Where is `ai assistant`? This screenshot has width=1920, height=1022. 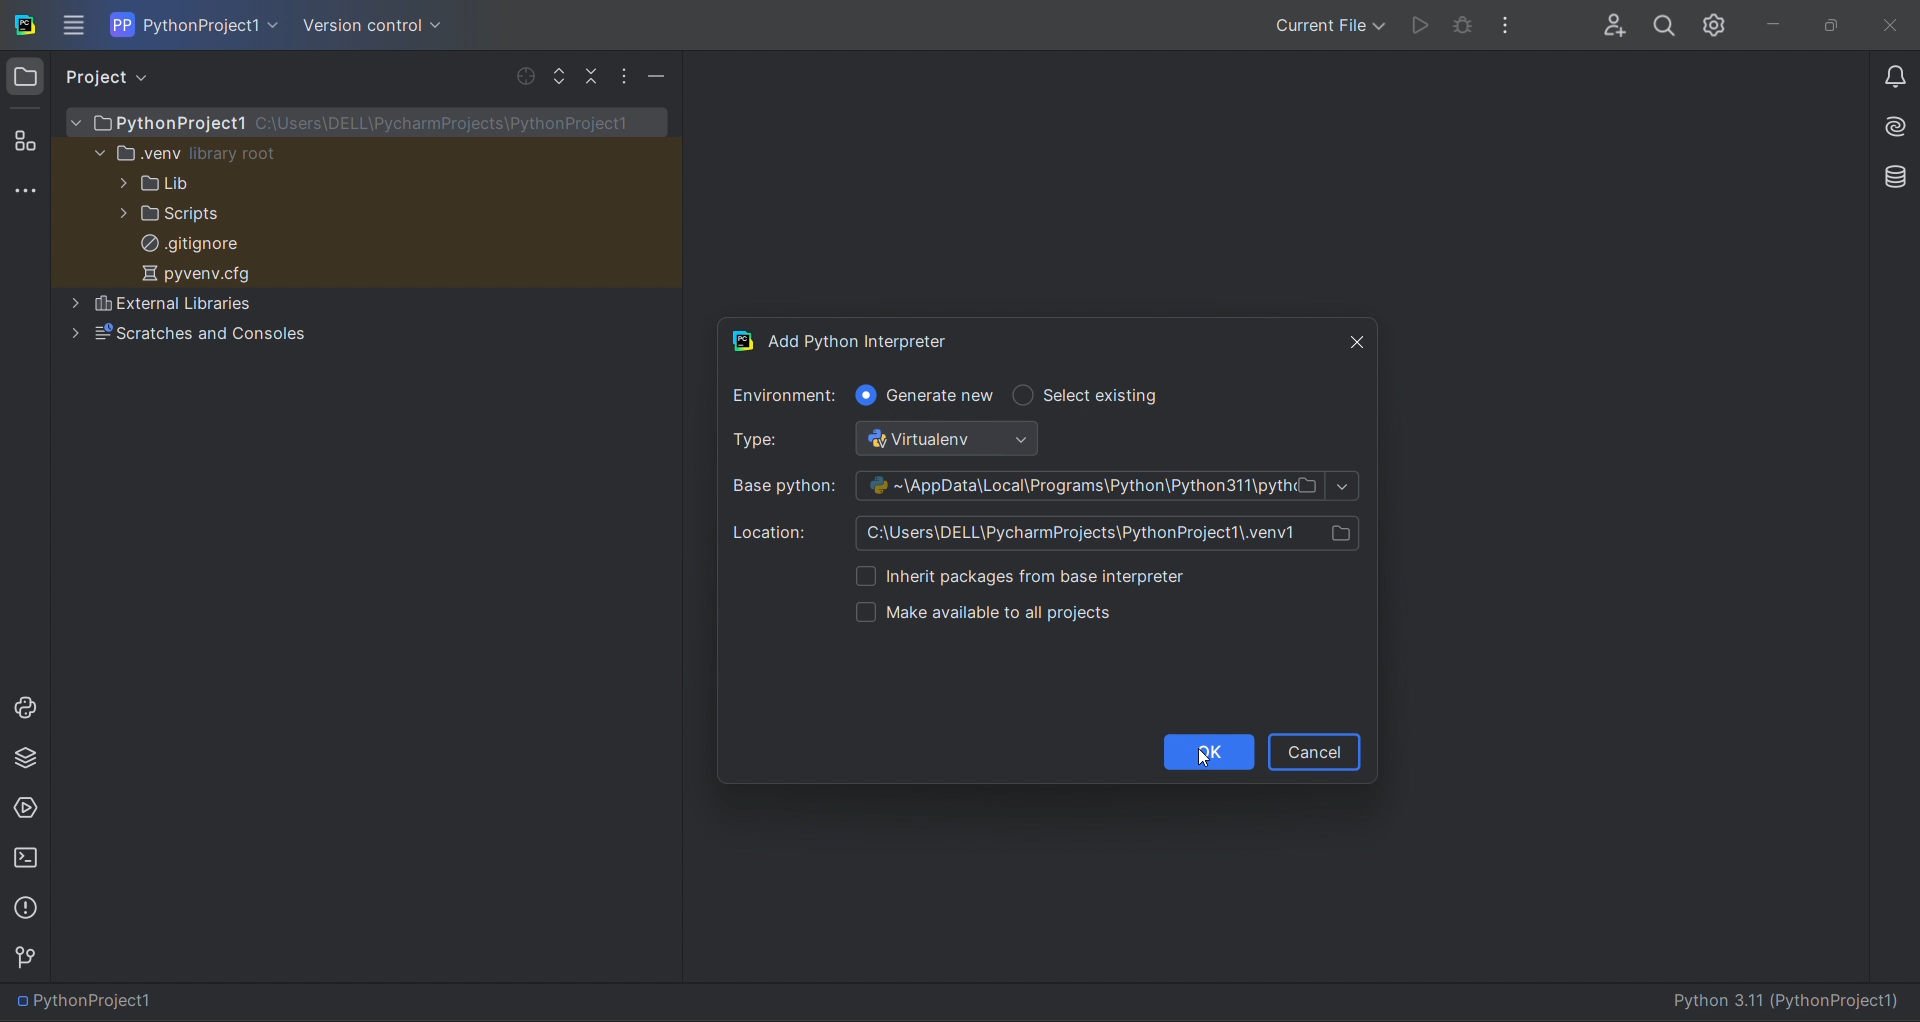 ai assistant is located at coordinates (1888, 129).